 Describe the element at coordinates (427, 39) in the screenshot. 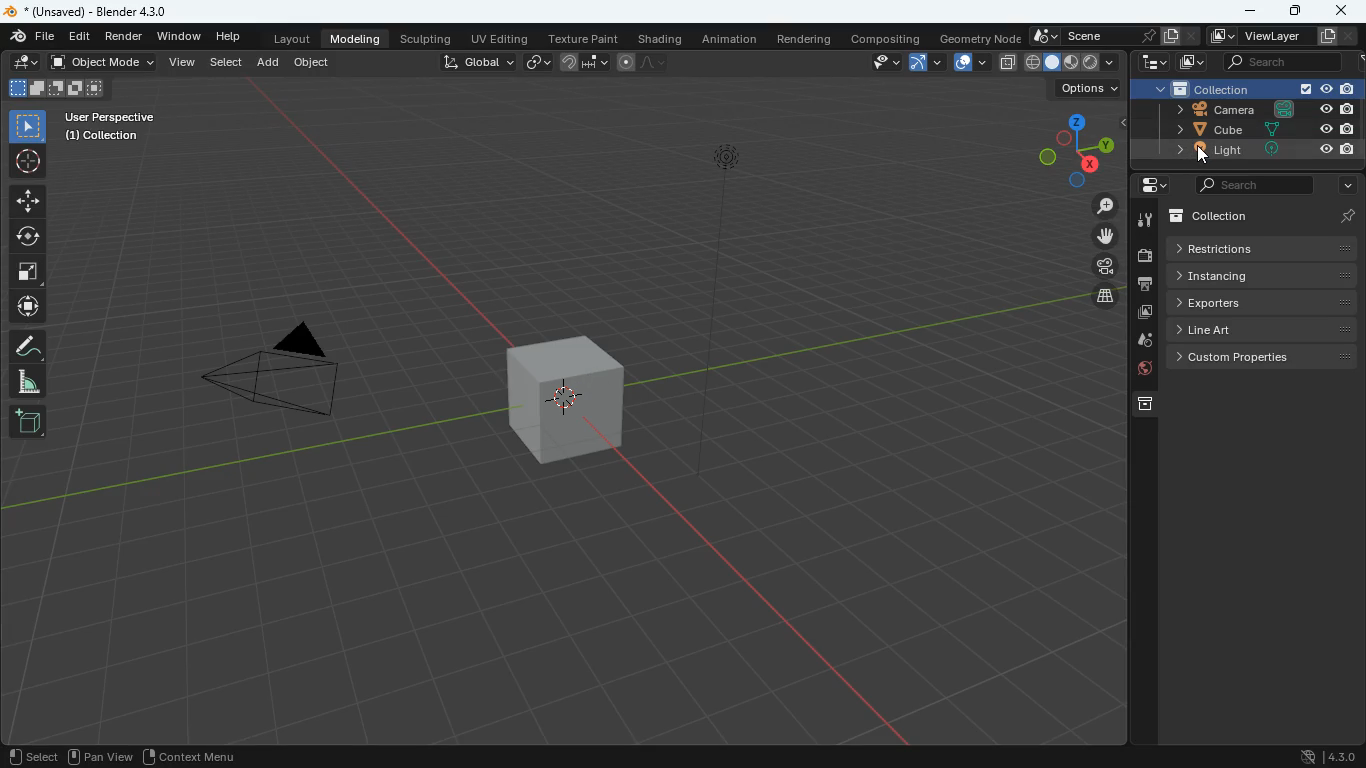

I see `sculpting` at that location.